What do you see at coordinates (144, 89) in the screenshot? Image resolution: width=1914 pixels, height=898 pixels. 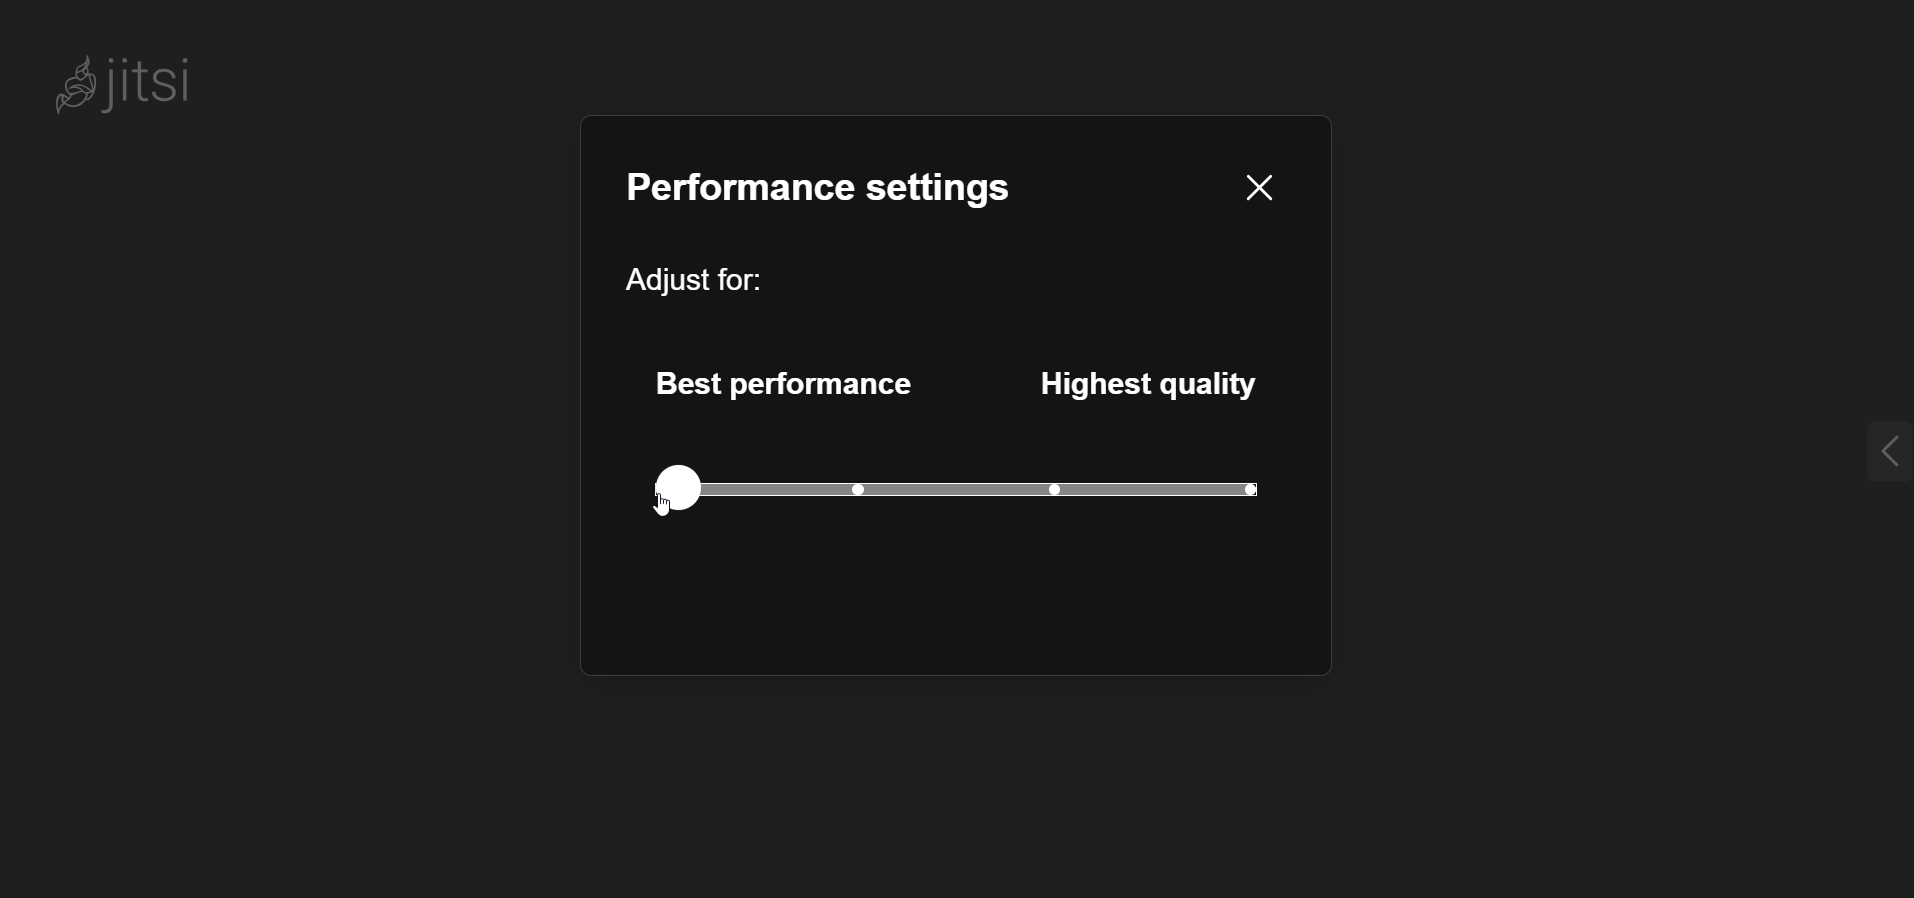 I see `jitsi` at bounding box center [144, 89].